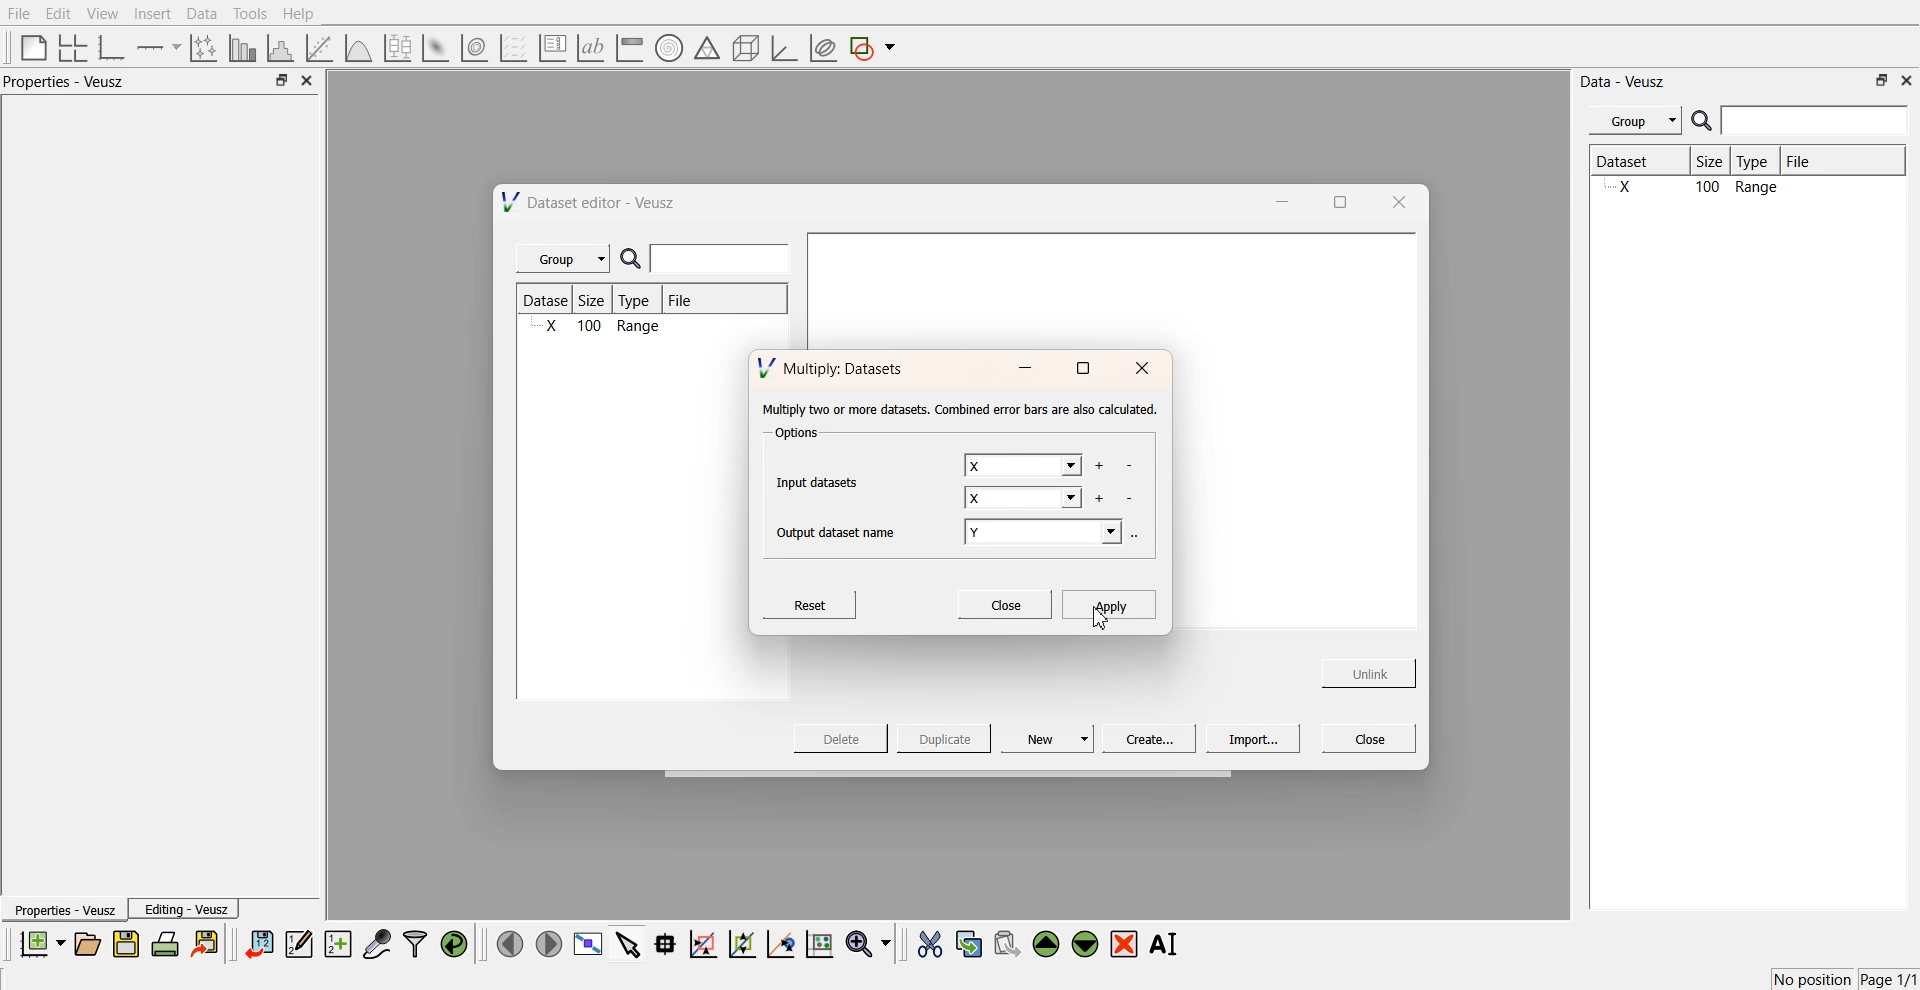  What do you see at coordinates (258, 944) in the screenshot?
I see `import data sets` at bounding box center [258, 944].